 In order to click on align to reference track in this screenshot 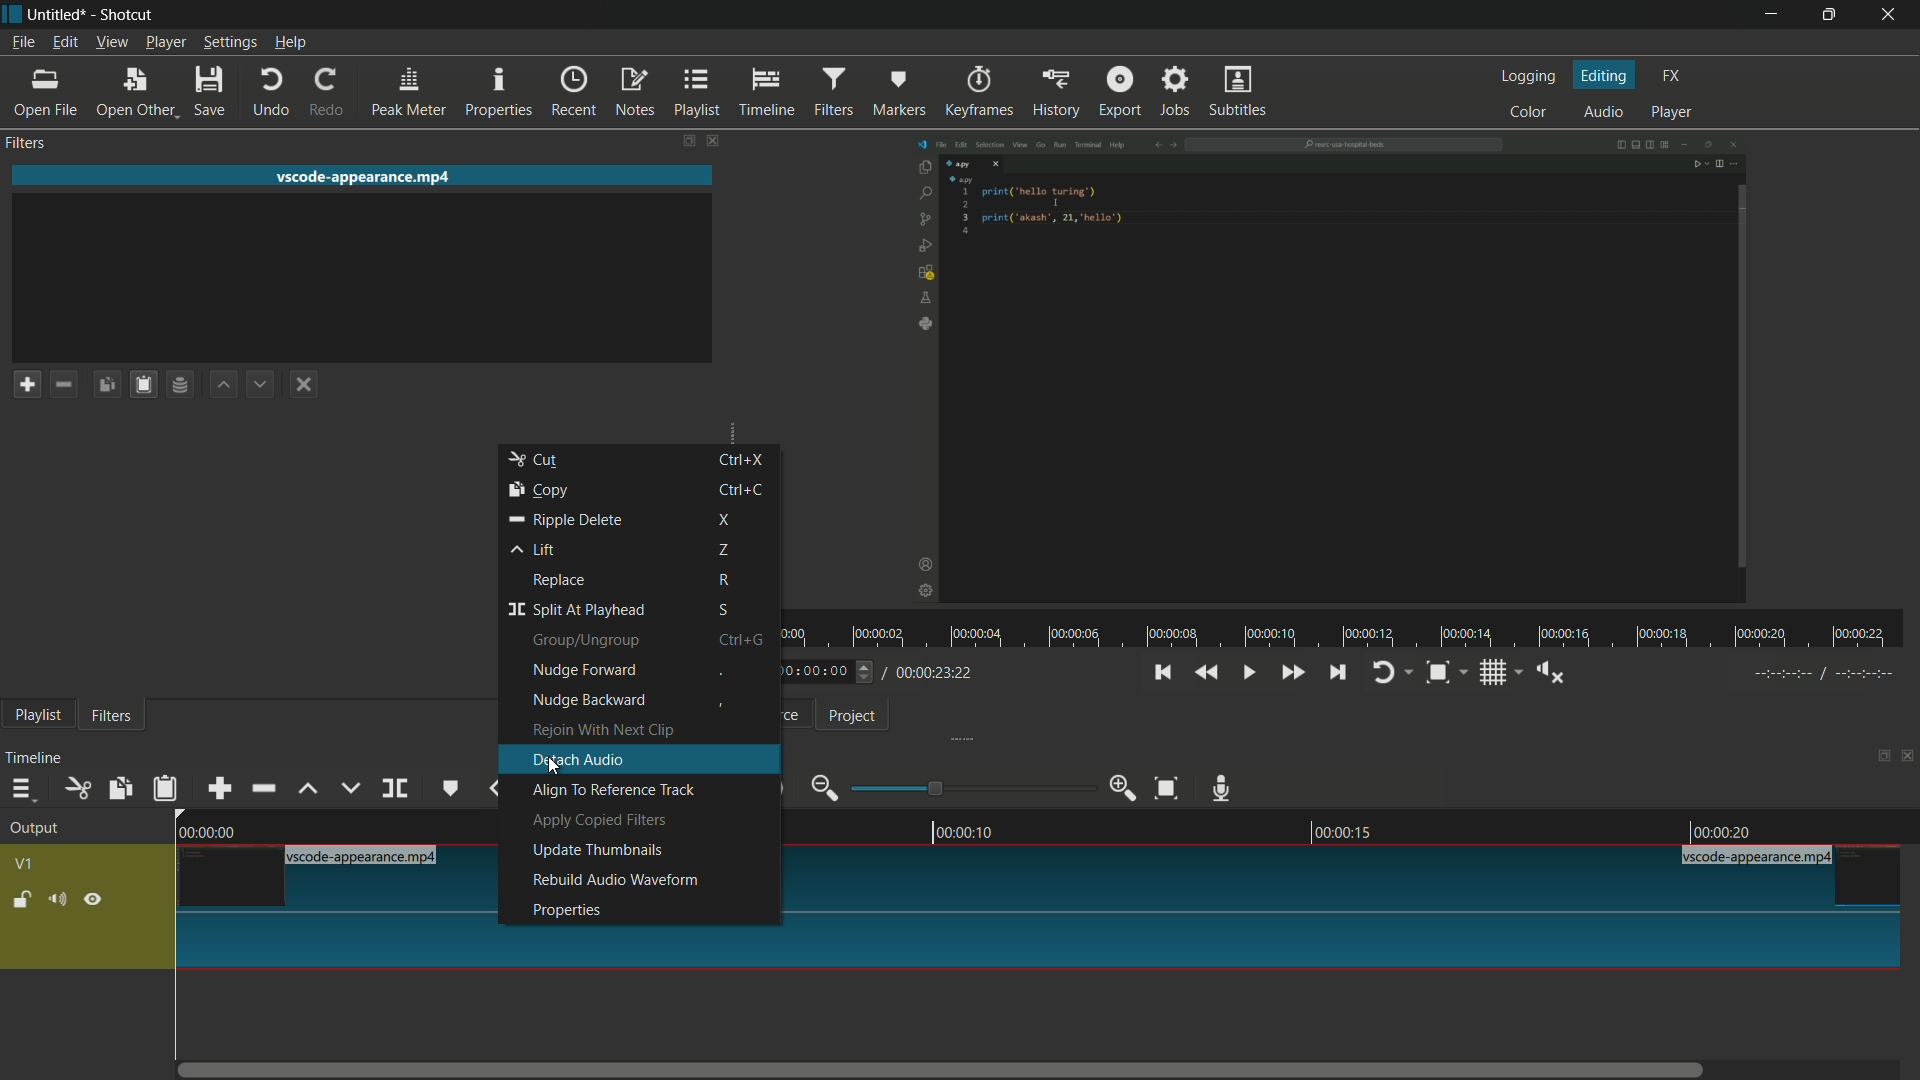, I will do `click(611, 789)`.